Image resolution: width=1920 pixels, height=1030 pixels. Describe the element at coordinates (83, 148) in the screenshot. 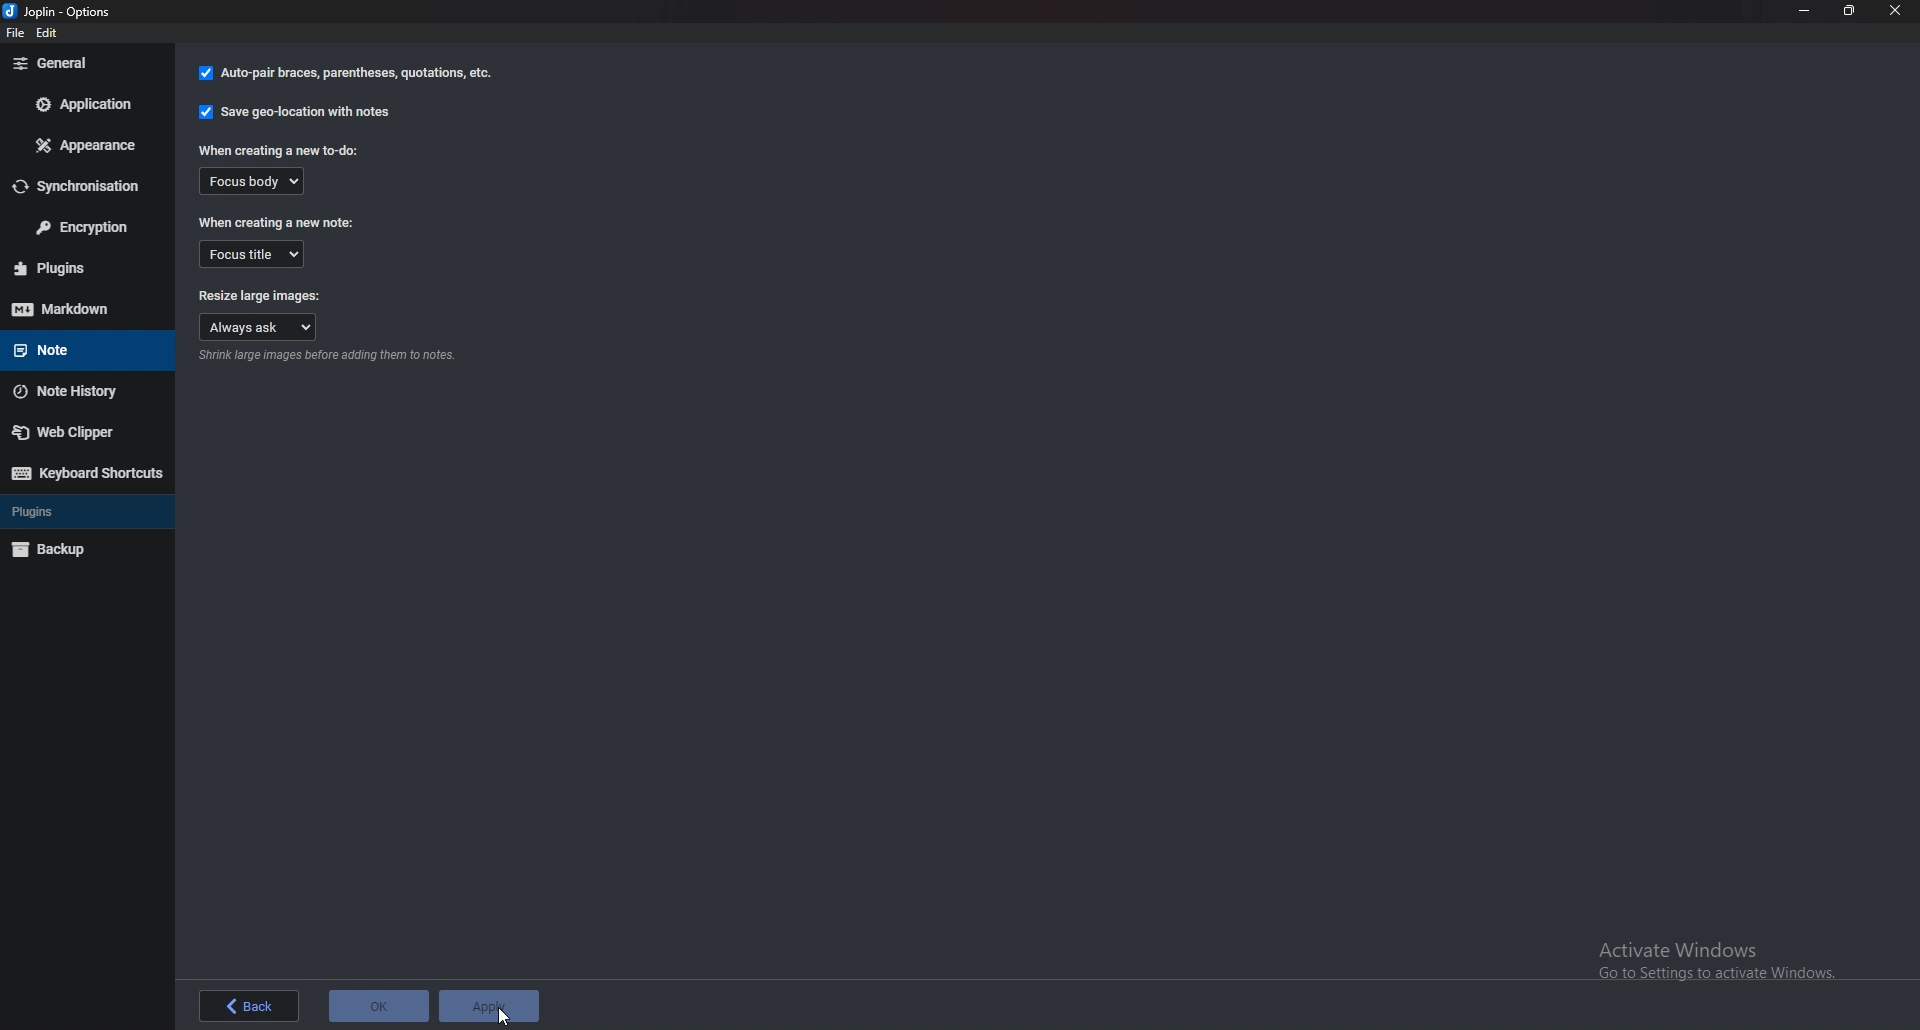

I see `Appearance` at that location.